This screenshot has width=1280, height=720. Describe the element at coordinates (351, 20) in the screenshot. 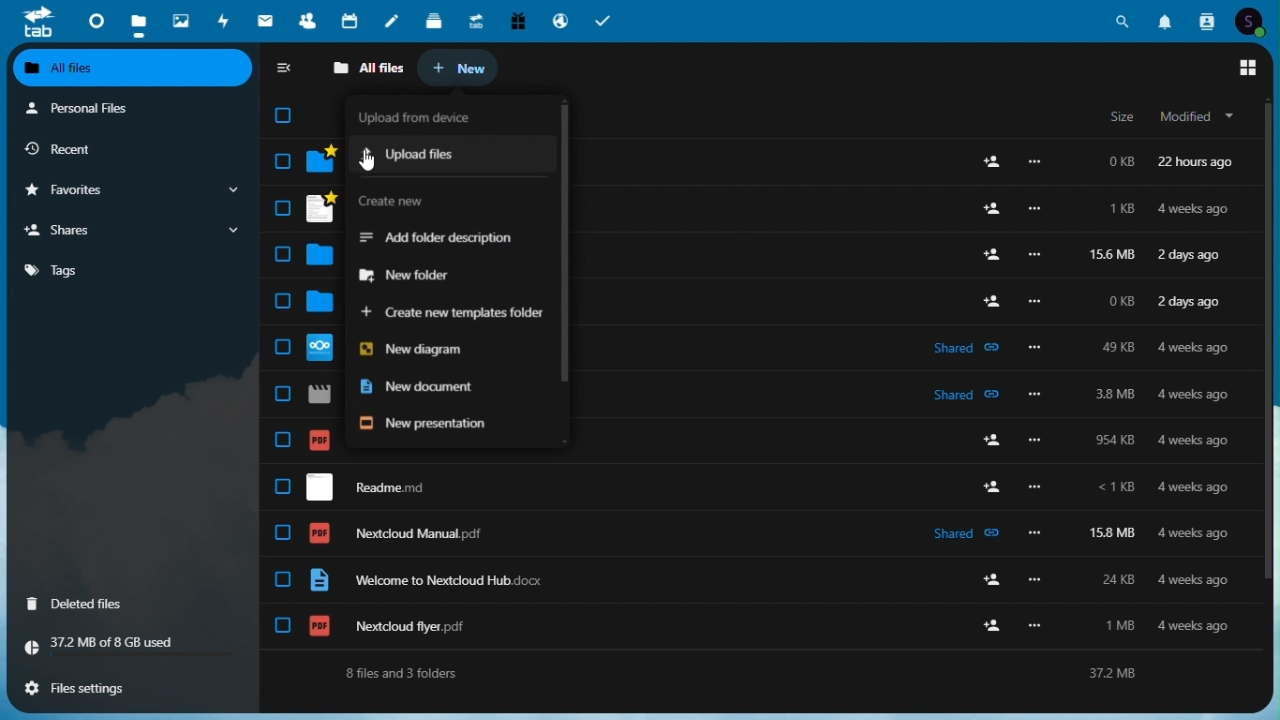

I see `Calendar` at that location.